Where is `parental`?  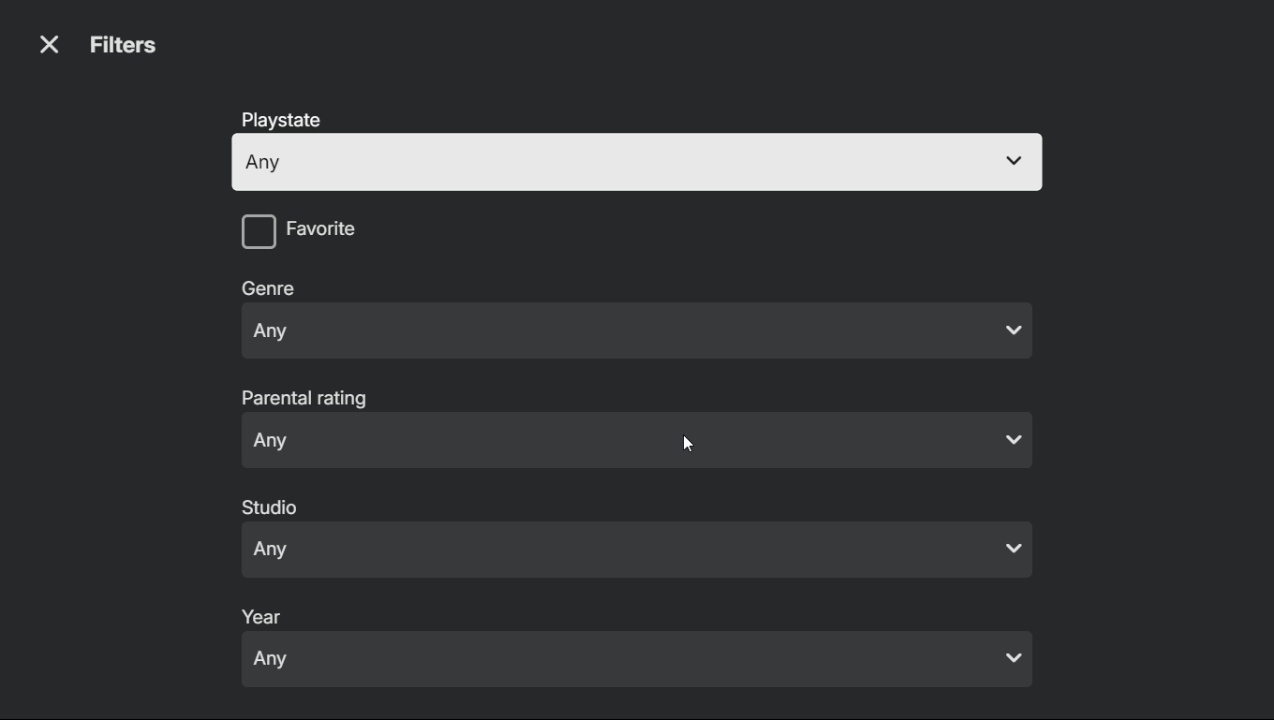 parental is located at coordinates (309, 395).